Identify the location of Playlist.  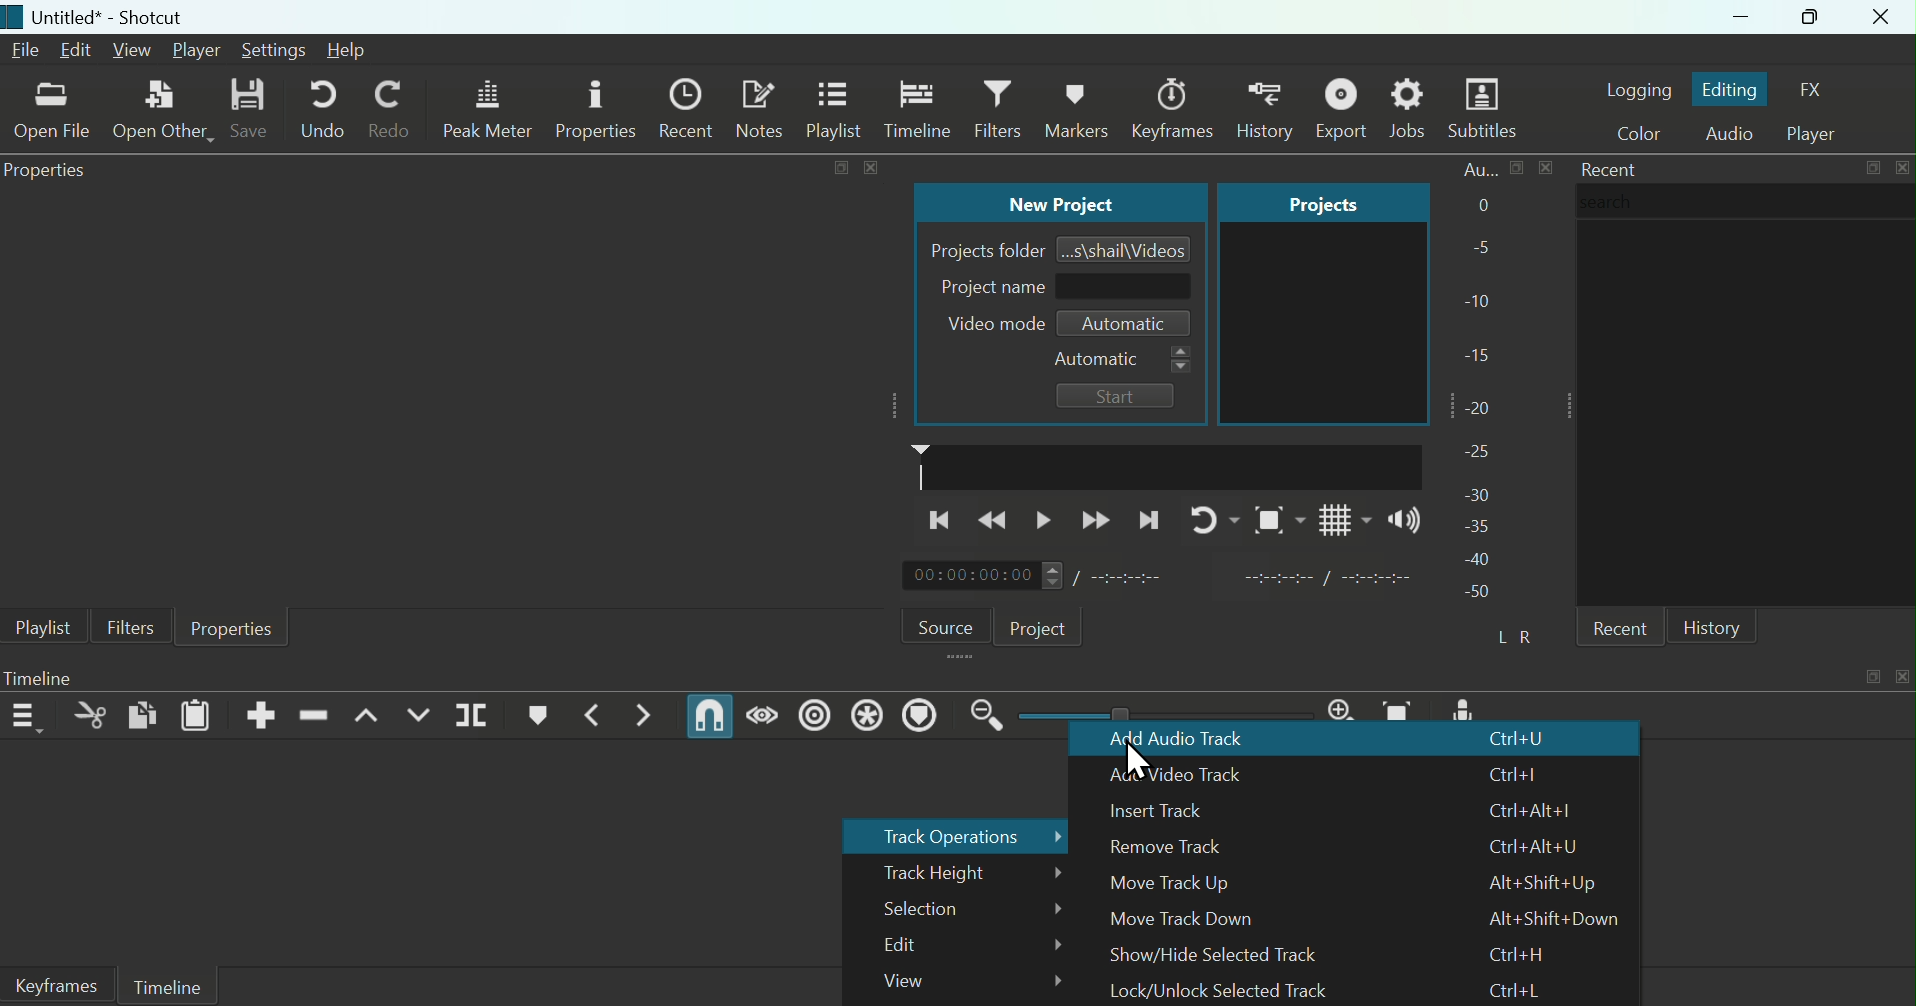
(838, 110).